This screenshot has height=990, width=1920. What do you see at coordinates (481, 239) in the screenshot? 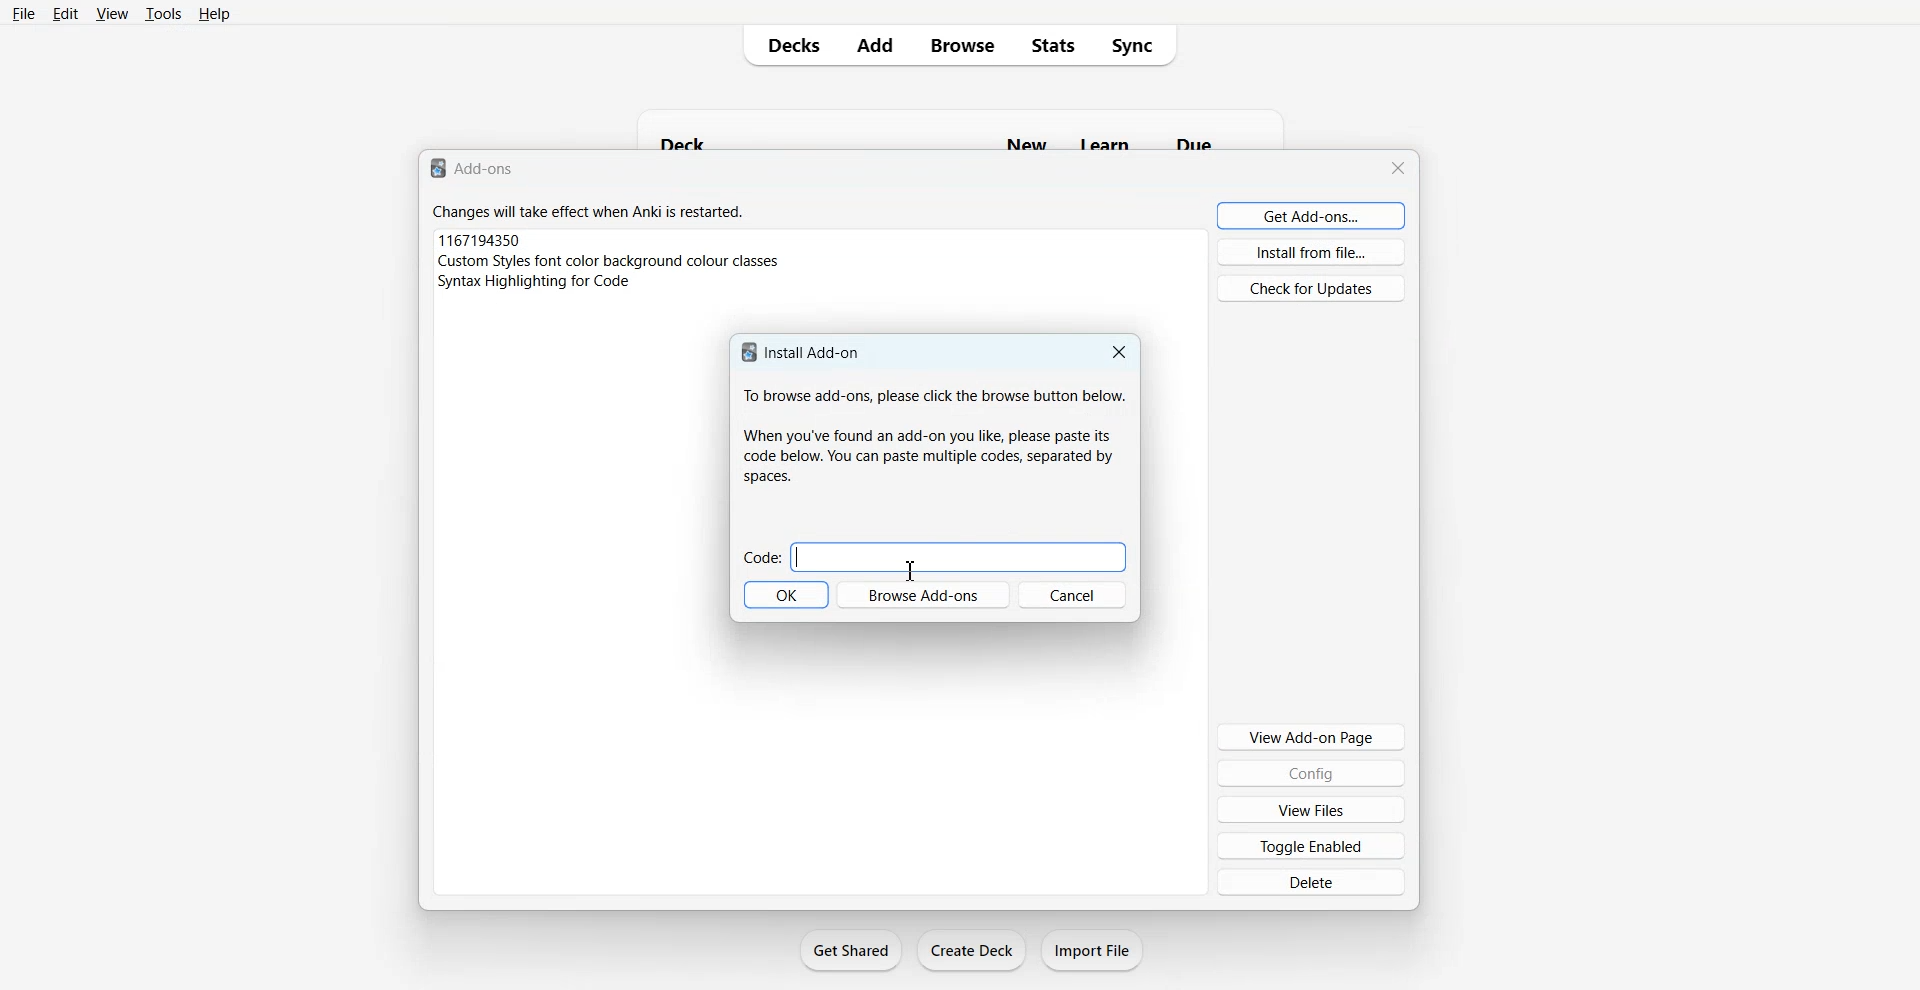
I see `1167194350` at bounding box center [481, 239].